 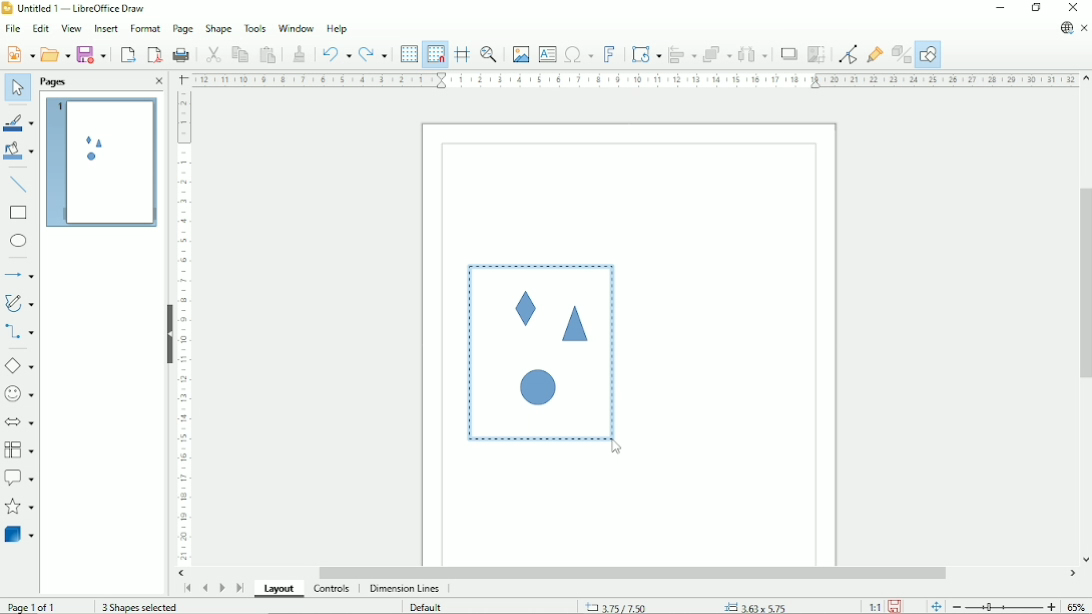 What do you see at coordinates (20, 393) in the screenshot?
I see `Symbol shapes` at bounding box center [20, 393].